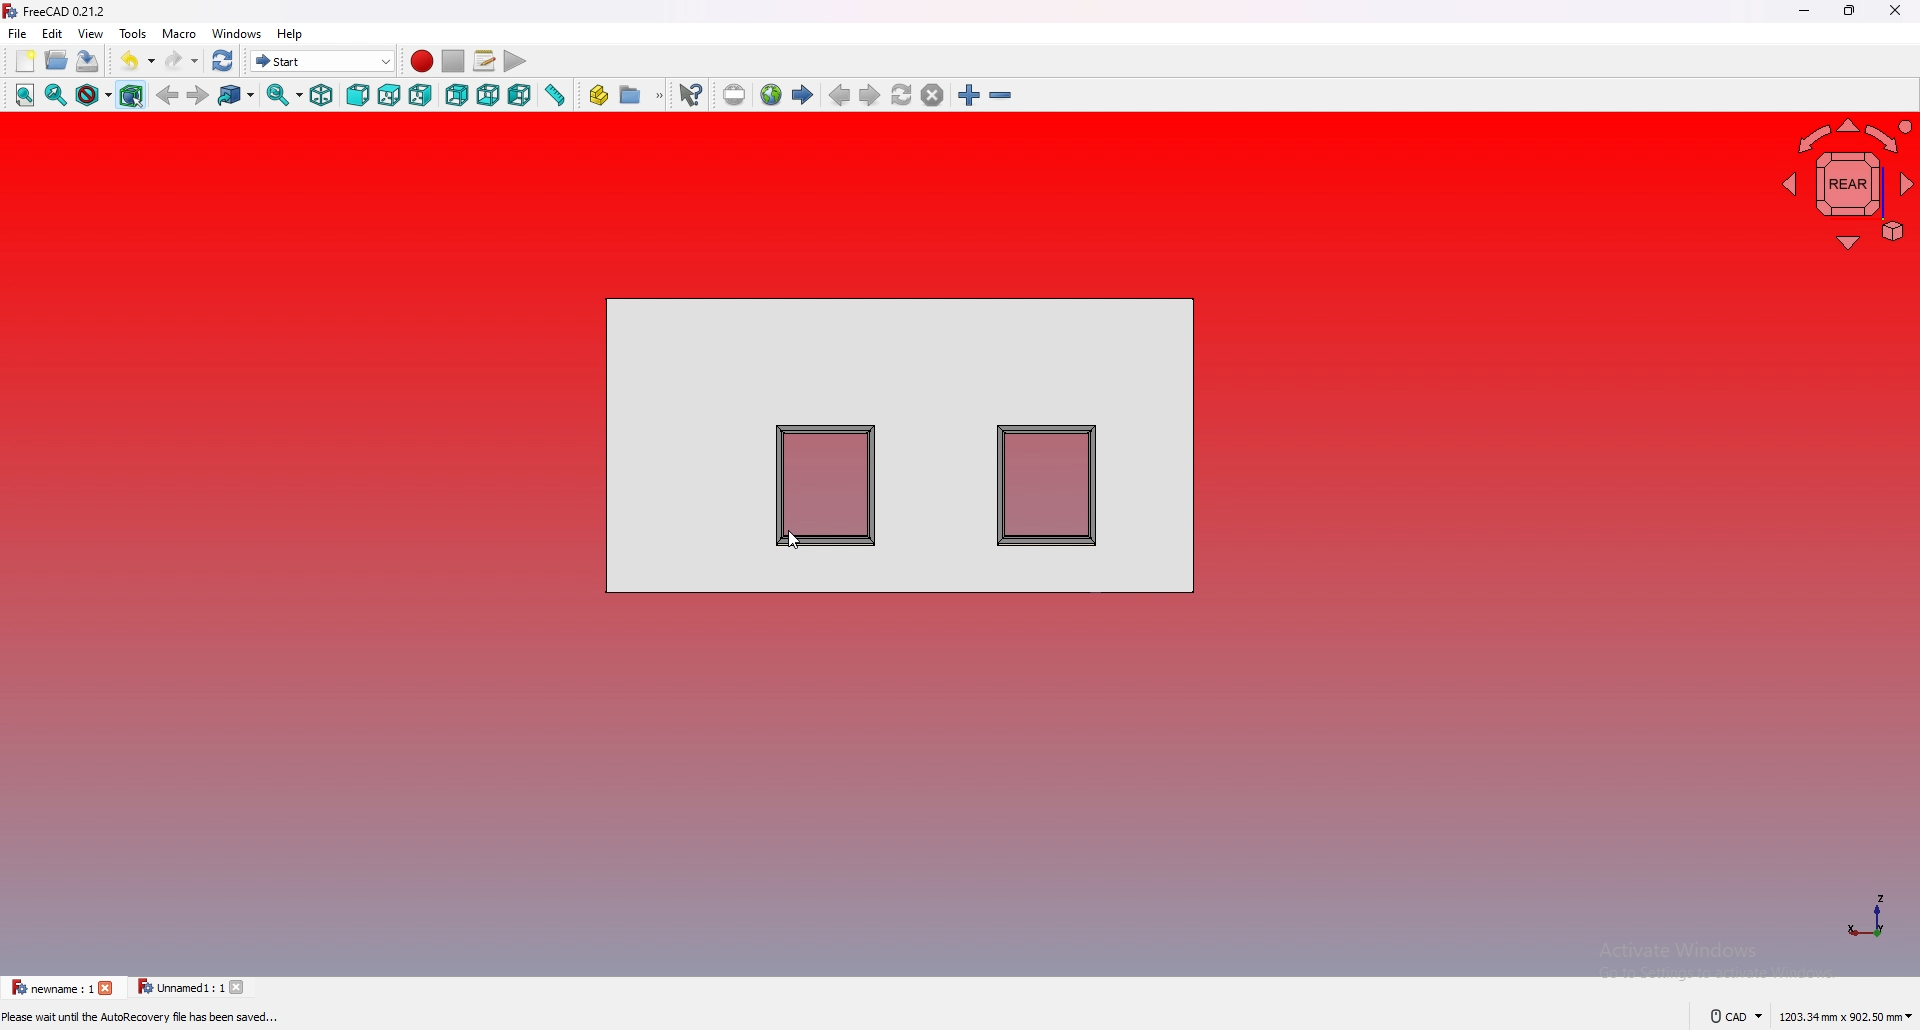 The height and width of the screenshot is (1030, 1920). What do you see at coordinates (642, 95) in the screenshot?
I see `make group` at bounding box center [642, 95].